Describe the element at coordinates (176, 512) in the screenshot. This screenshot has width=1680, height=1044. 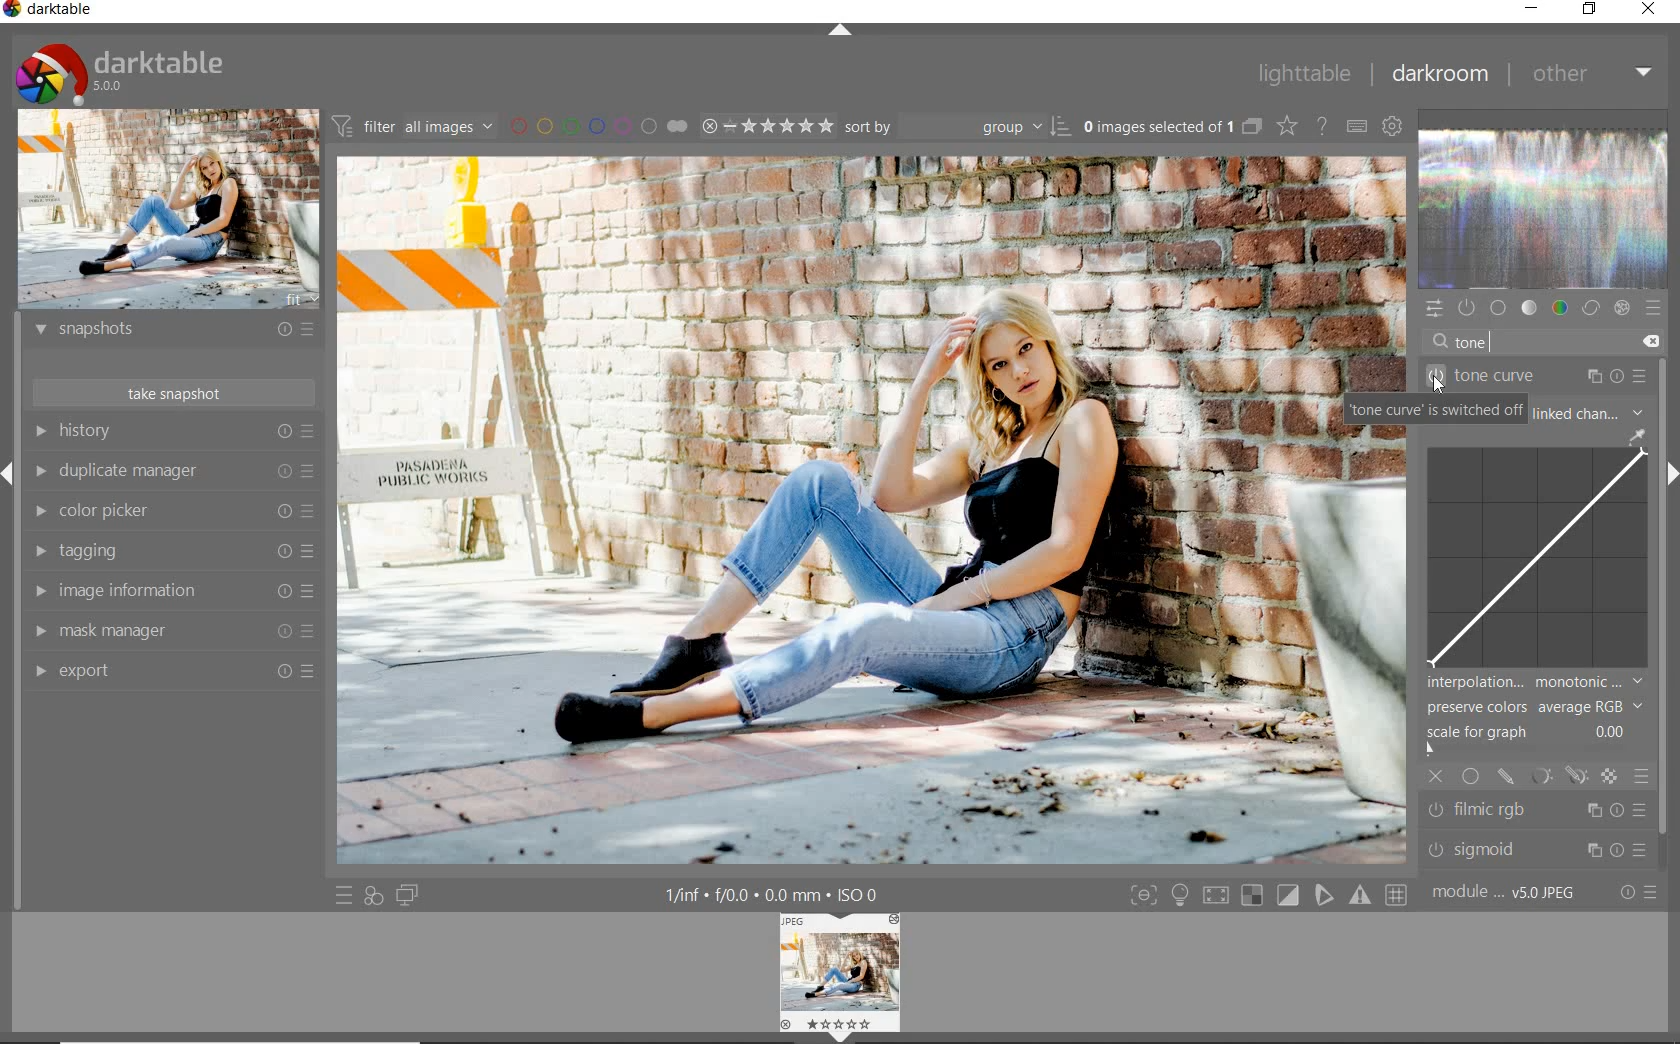
I see `color picker` at that location.